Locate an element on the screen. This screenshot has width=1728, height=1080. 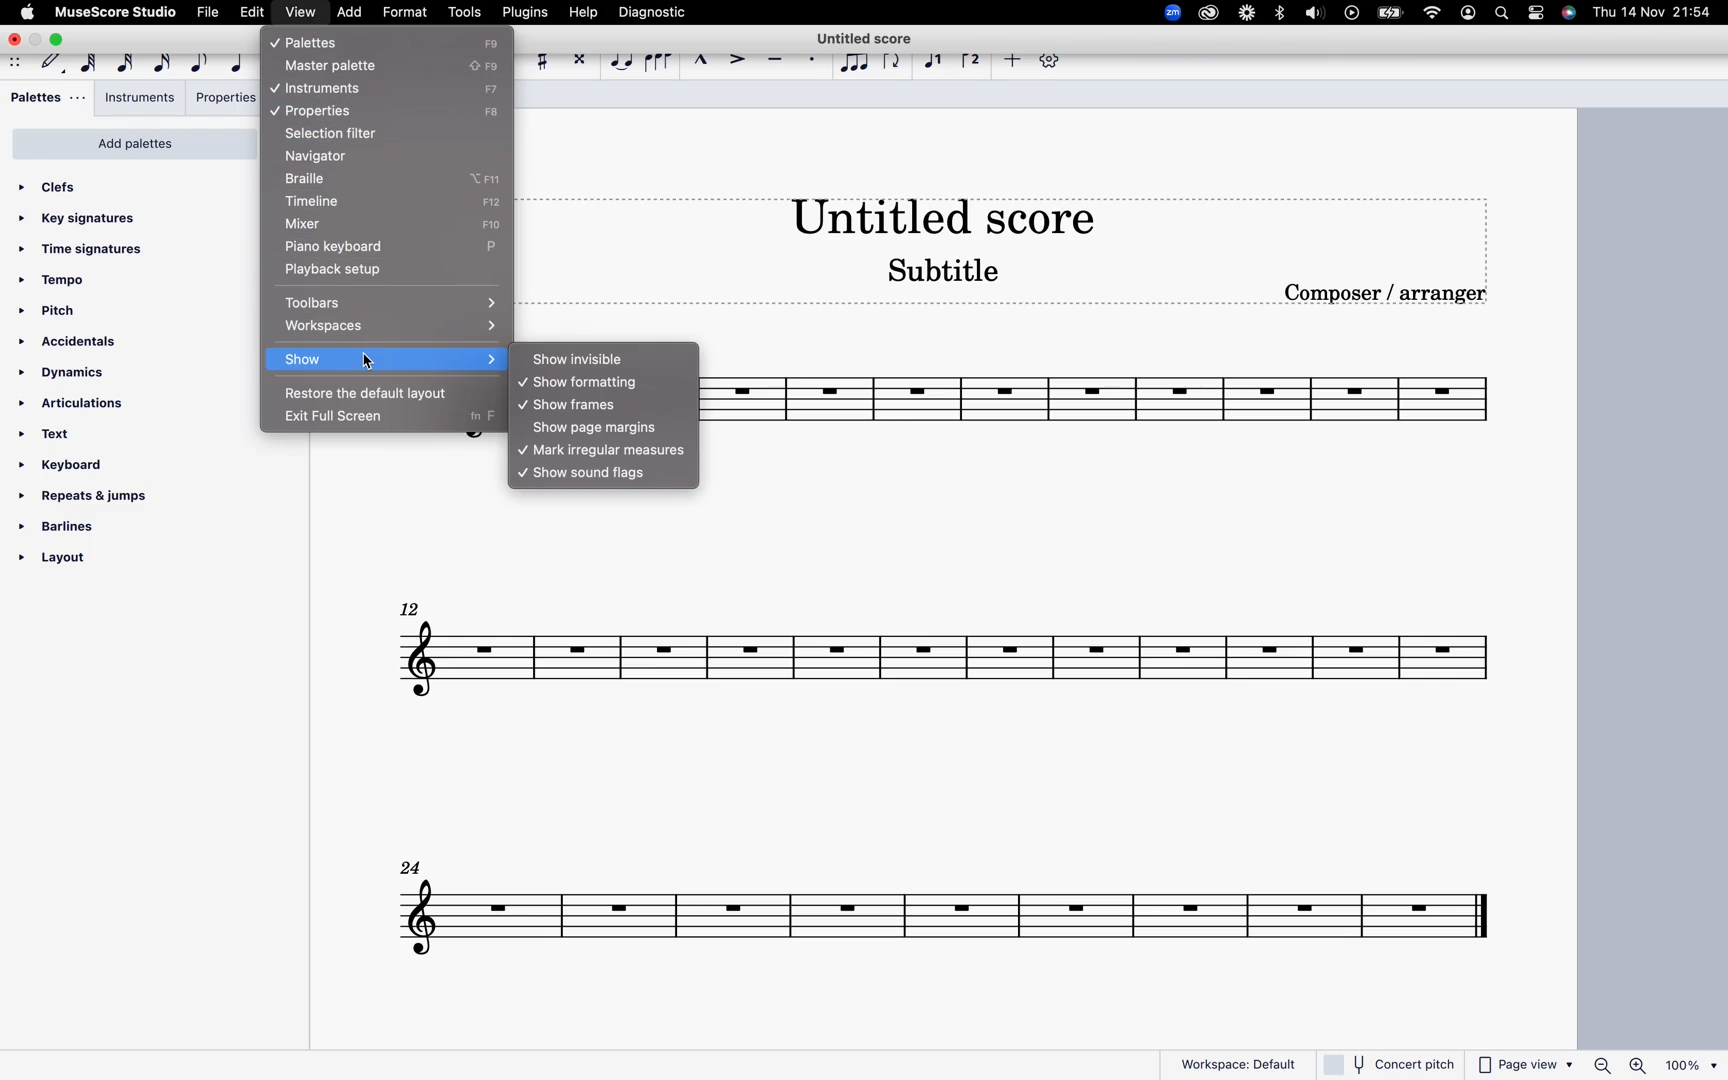
settings is located at coordinates (1048, 64).